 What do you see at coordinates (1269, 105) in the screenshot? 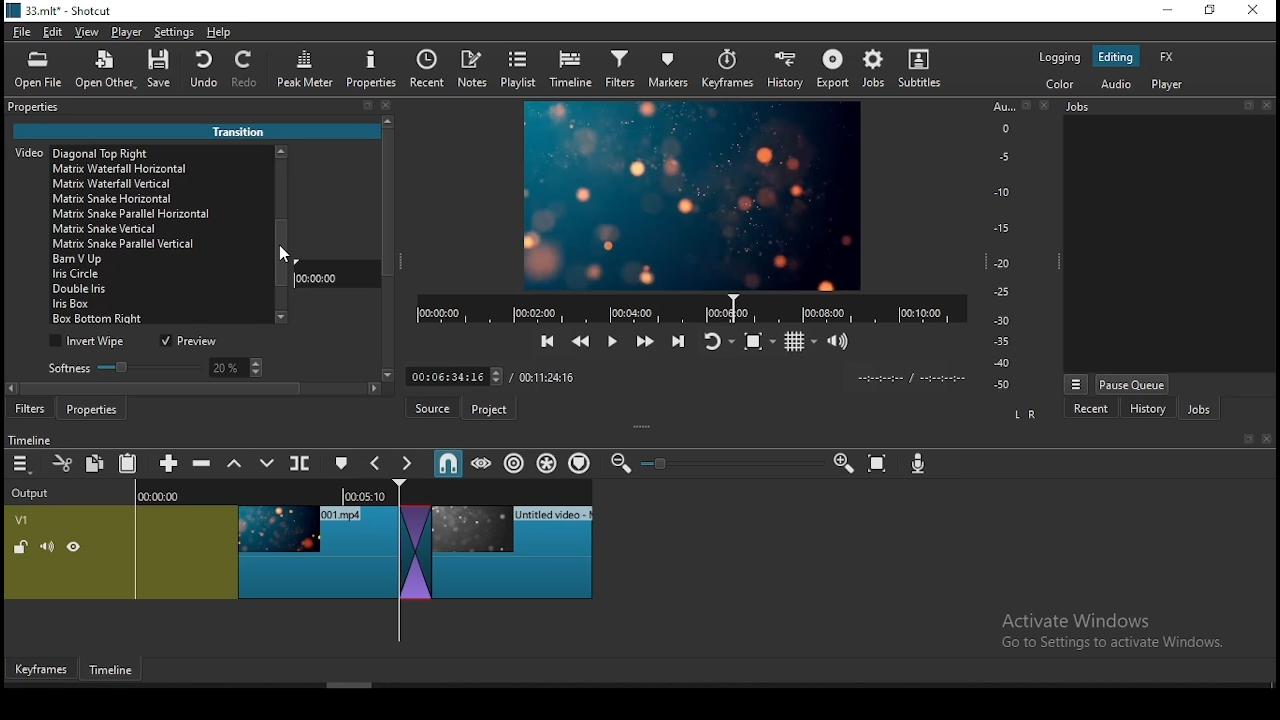
I see `` at bounding box center [1269, 105].